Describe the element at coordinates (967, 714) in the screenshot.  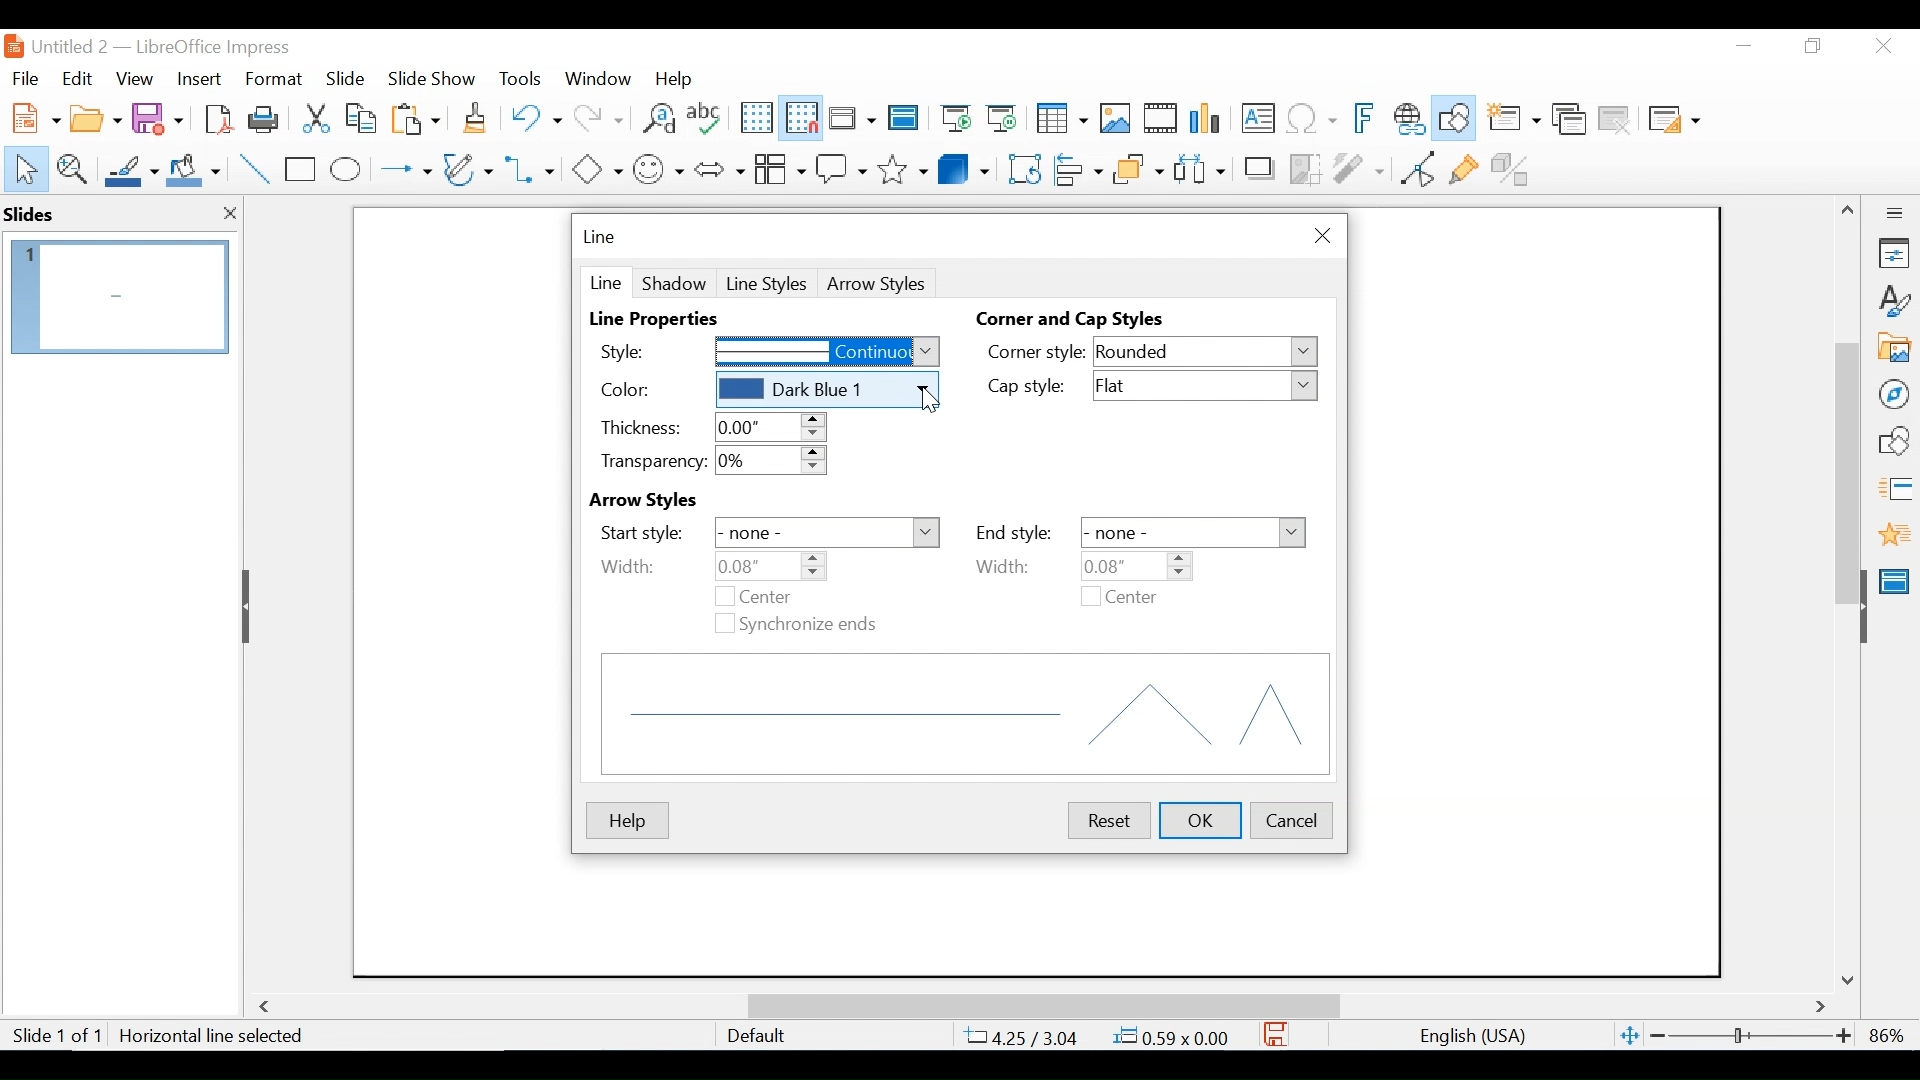
I see `Line preview` at that location.